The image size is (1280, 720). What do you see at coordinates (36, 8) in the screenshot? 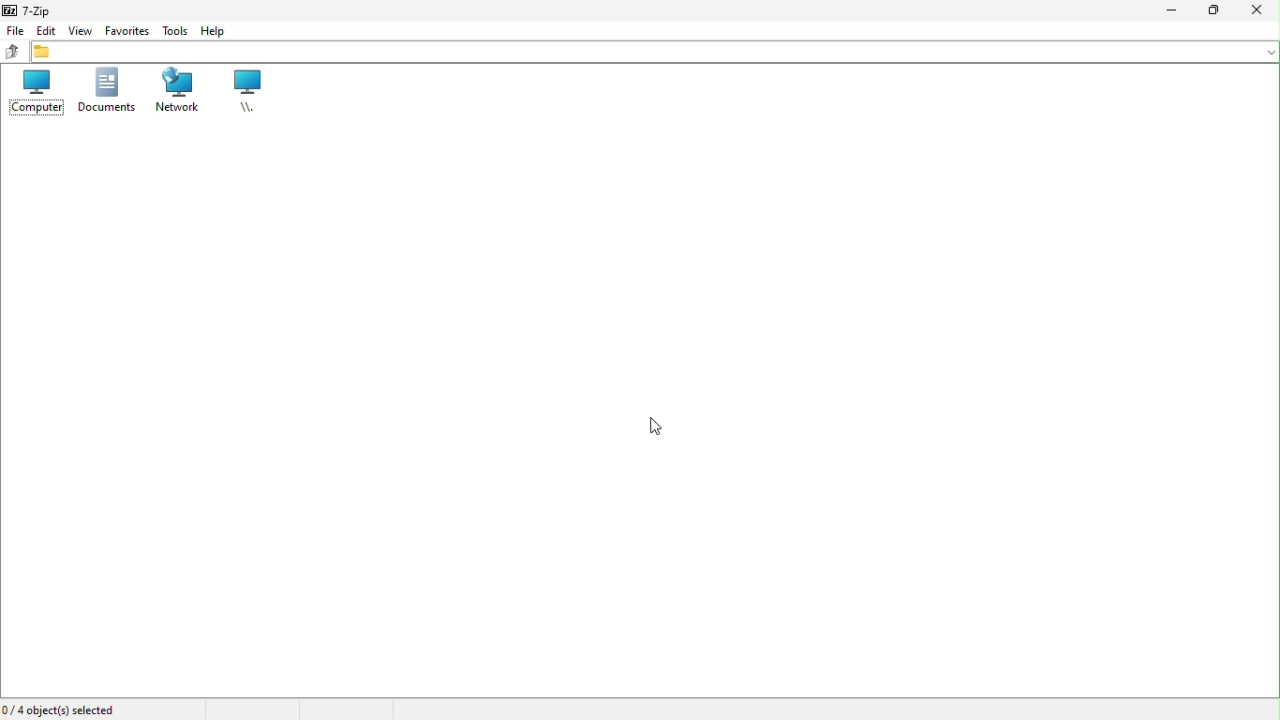
I see `7 zip` at bounding box center [36, 8].